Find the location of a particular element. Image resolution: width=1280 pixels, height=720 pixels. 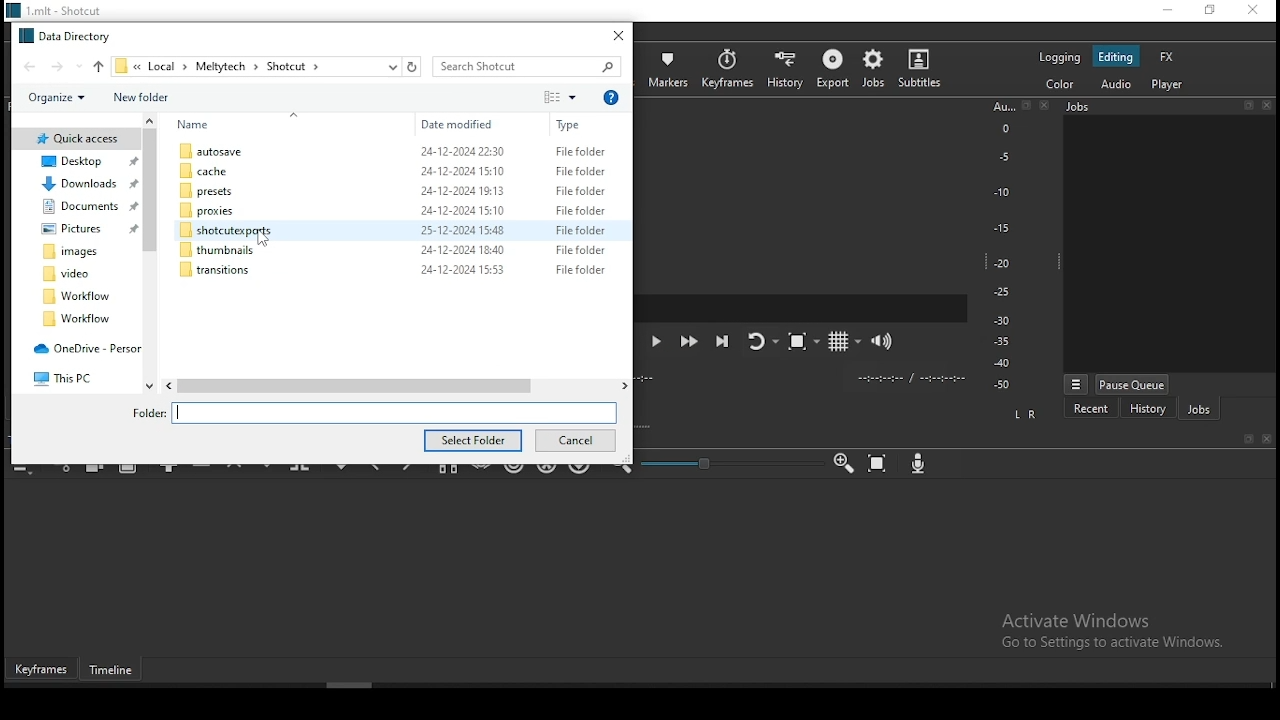

cancel is located at coordinates (576, 441).